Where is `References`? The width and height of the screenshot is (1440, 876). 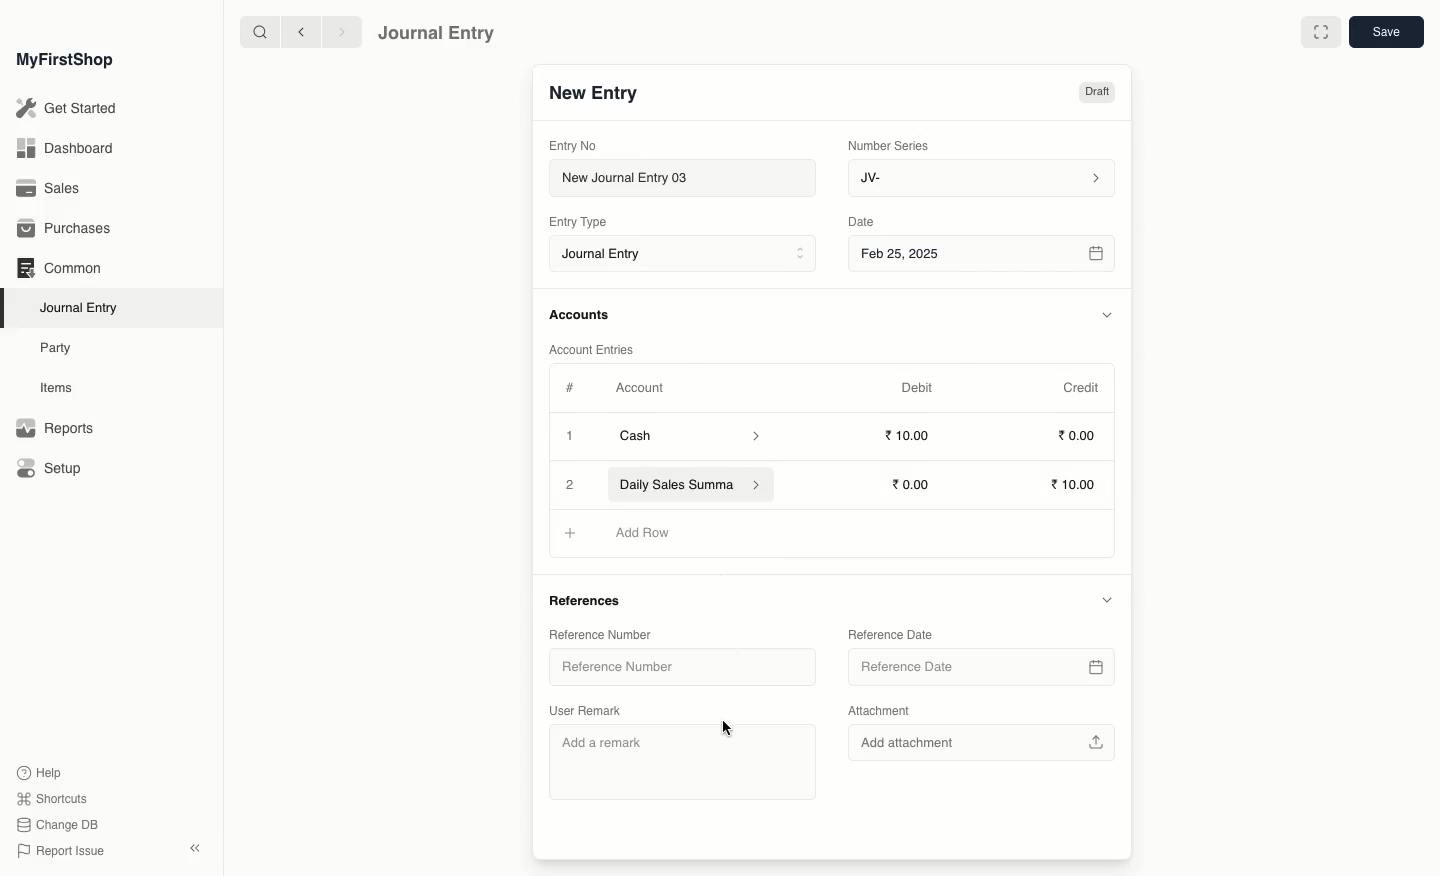
References is located at coordinates (590, 602).